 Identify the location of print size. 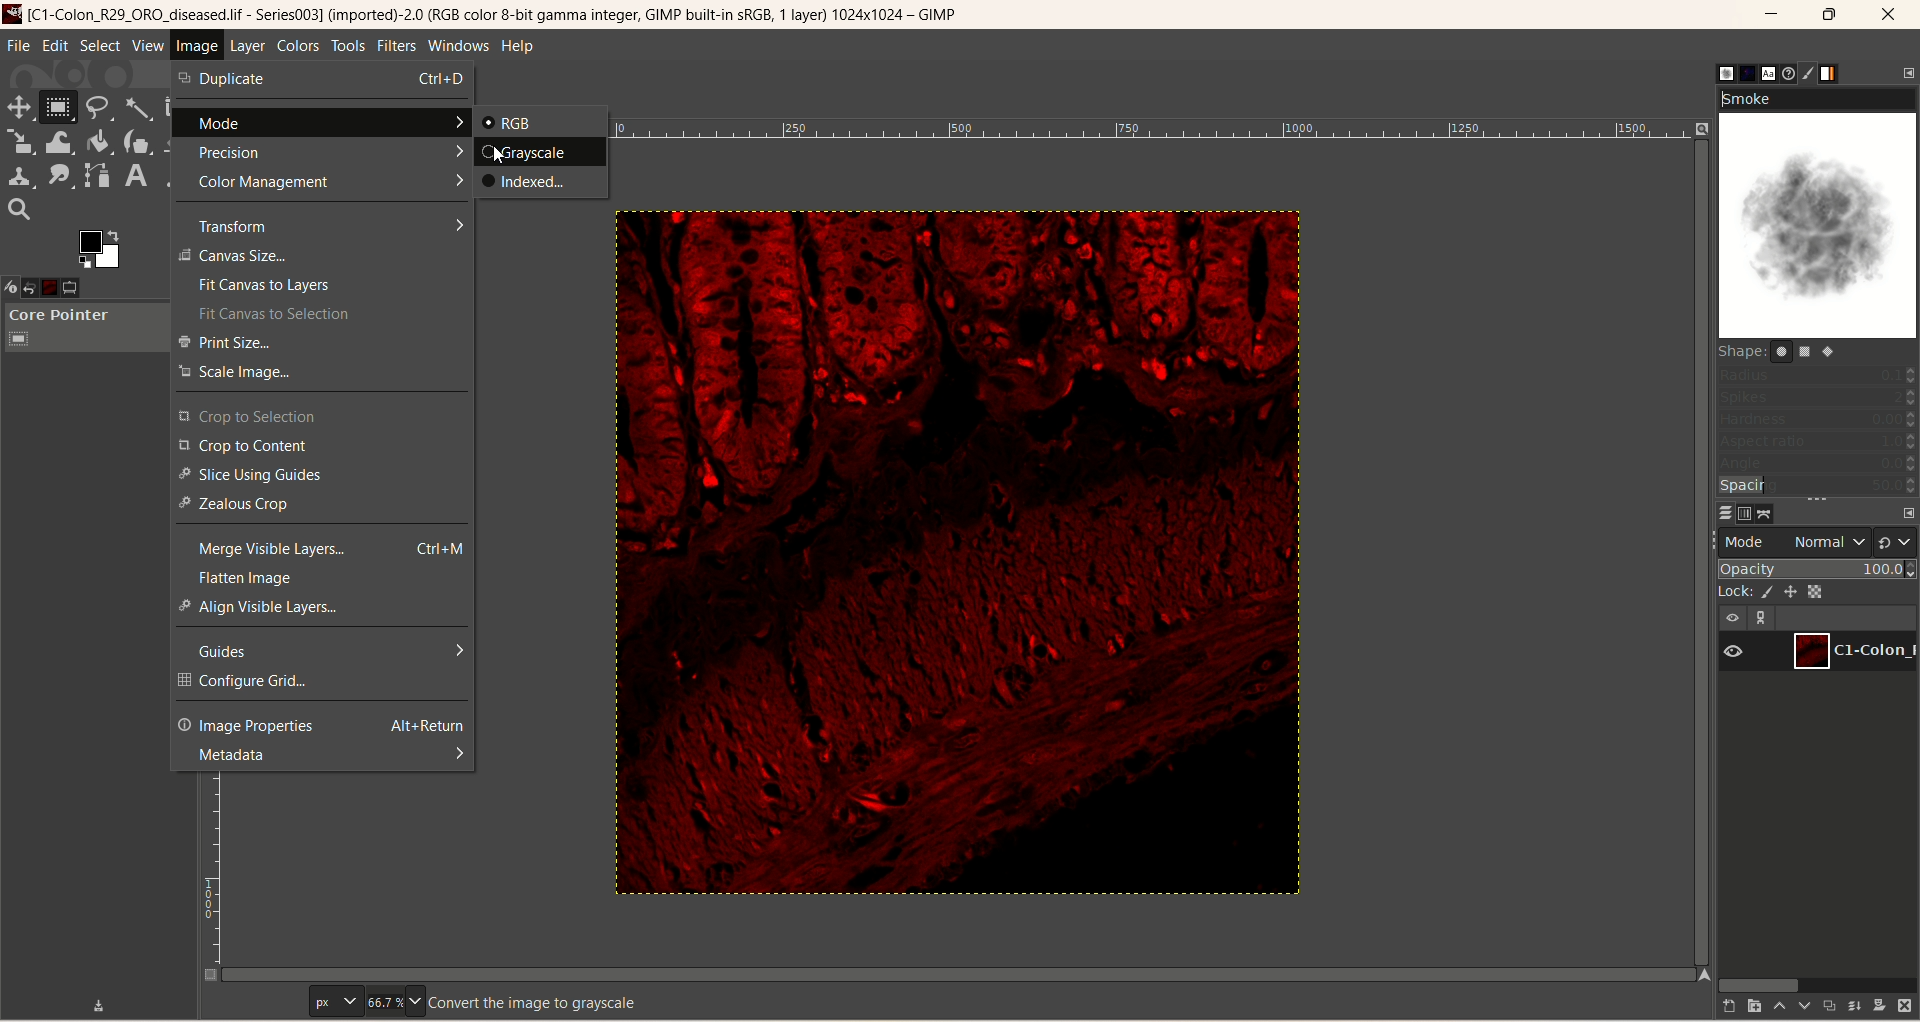
(327, 344).